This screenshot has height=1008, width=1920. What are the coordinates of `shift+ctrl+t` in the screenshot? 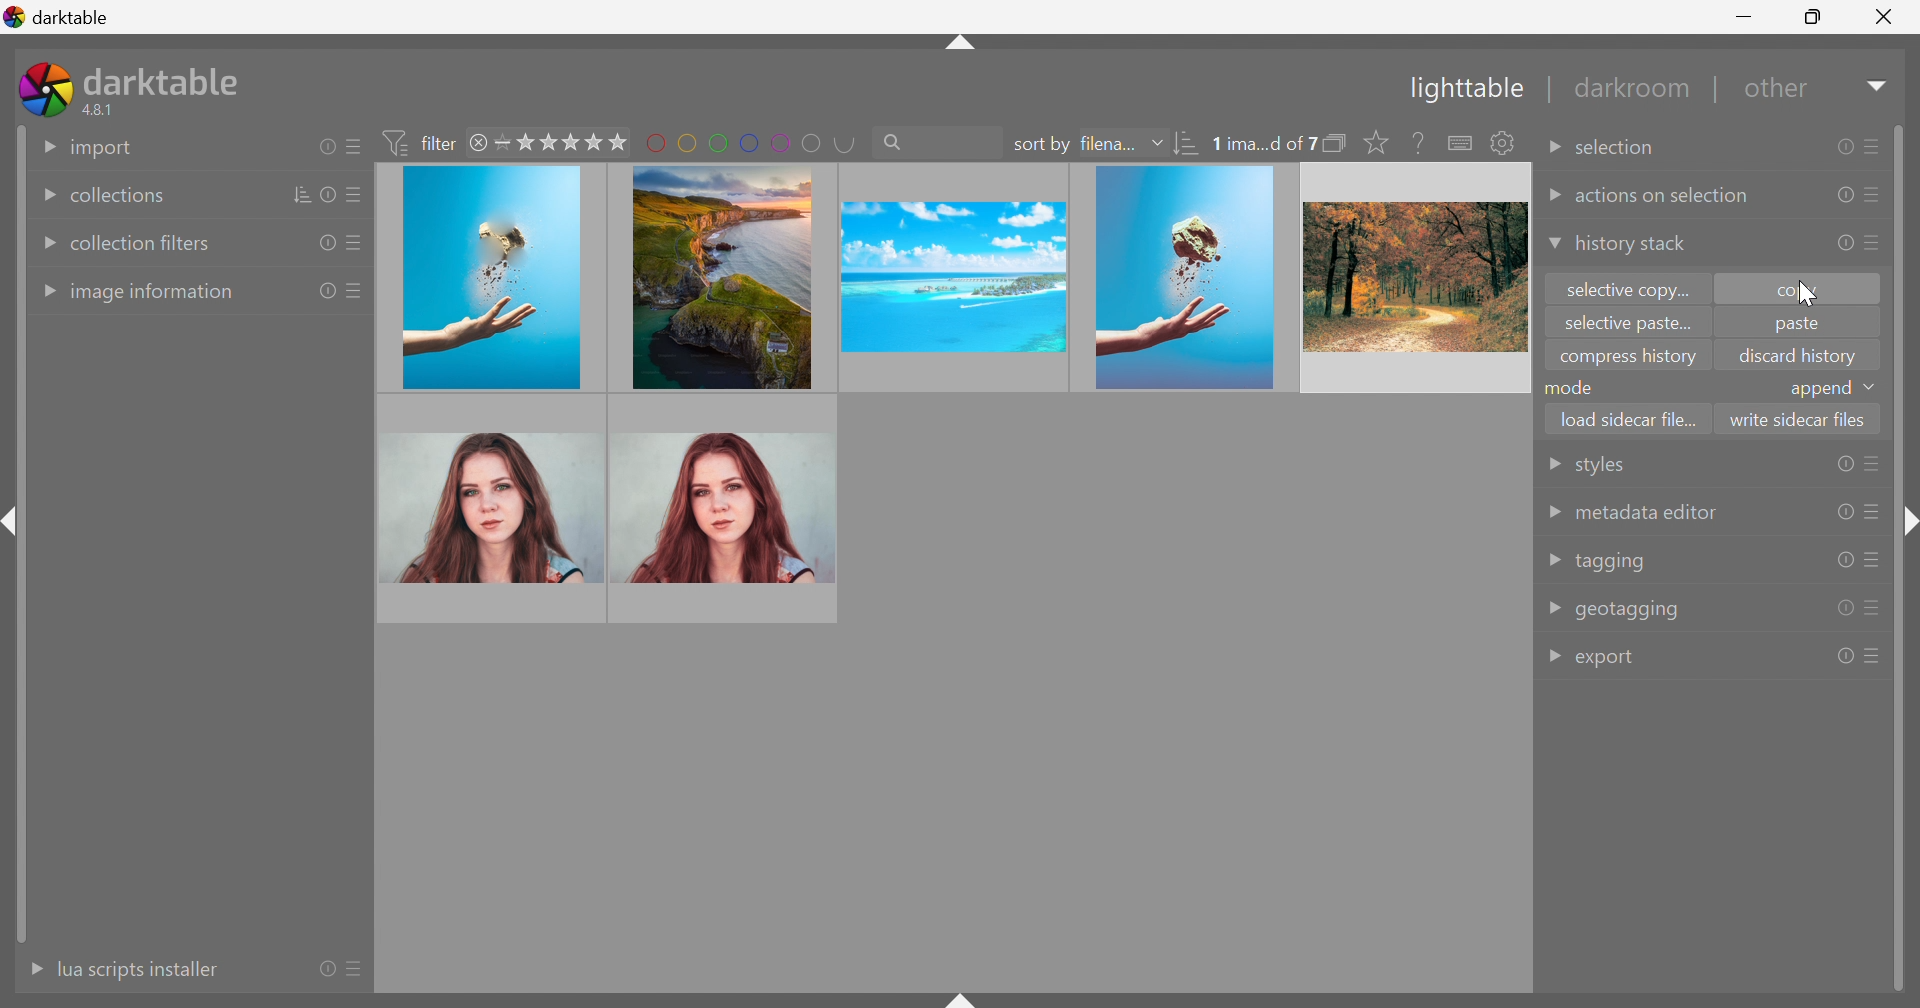 It's located at (958, 46).